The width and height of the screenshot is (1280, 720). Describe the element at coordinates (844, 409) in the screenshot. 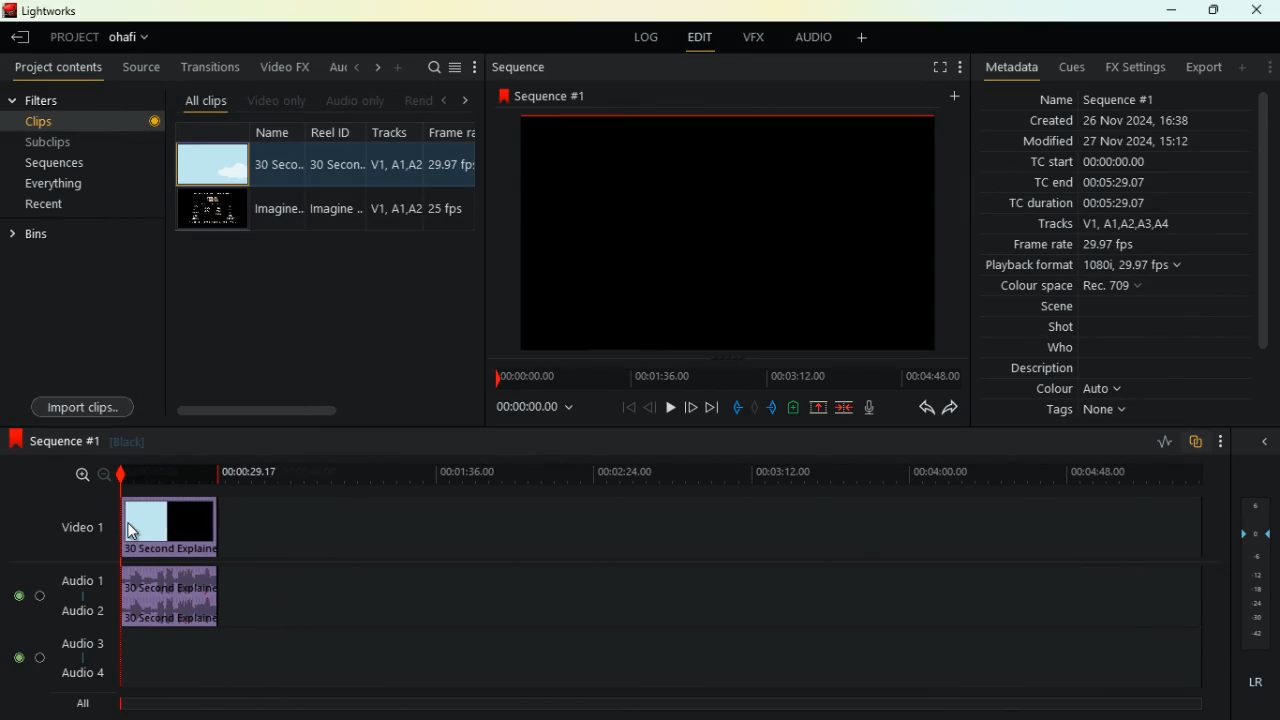

I see `merge` at that location.